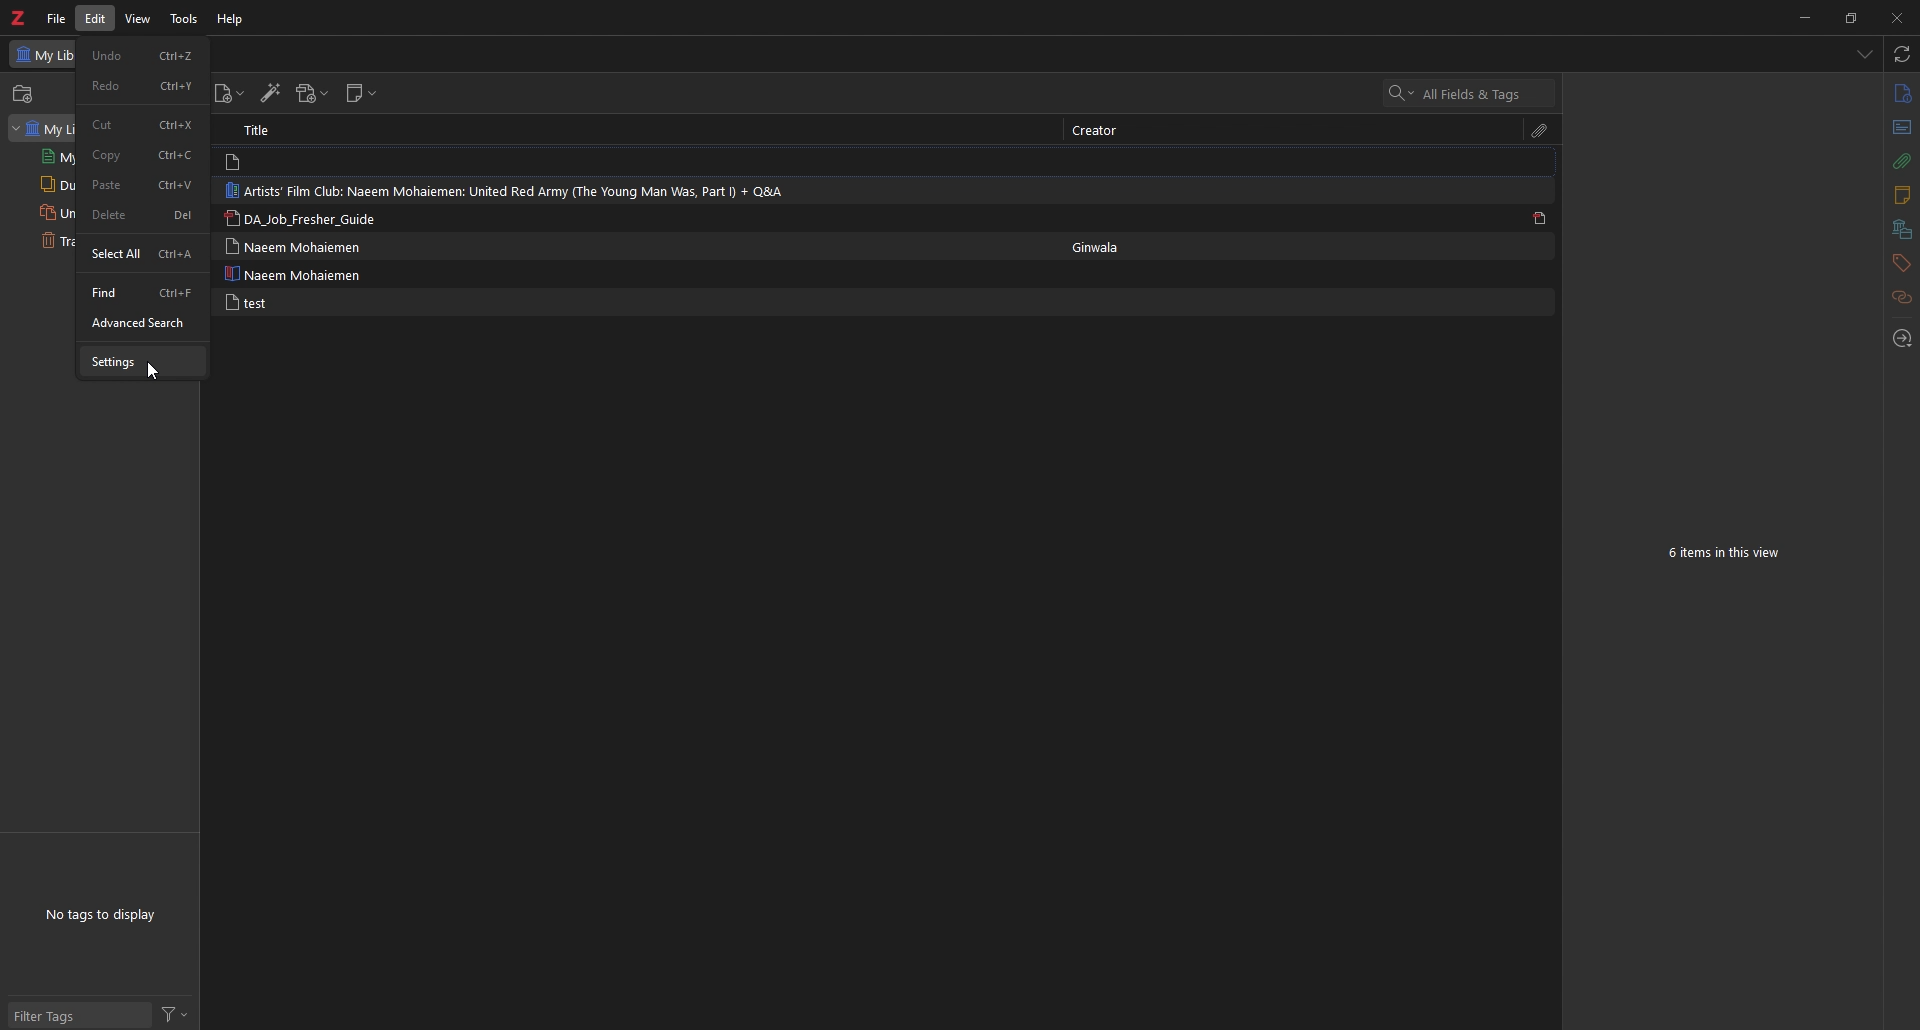 Image resolution: width=1920 pixels, height=1030 pixels. Describe the element at coordinates (232, 19) in the screenshot. I see `help` at that location.